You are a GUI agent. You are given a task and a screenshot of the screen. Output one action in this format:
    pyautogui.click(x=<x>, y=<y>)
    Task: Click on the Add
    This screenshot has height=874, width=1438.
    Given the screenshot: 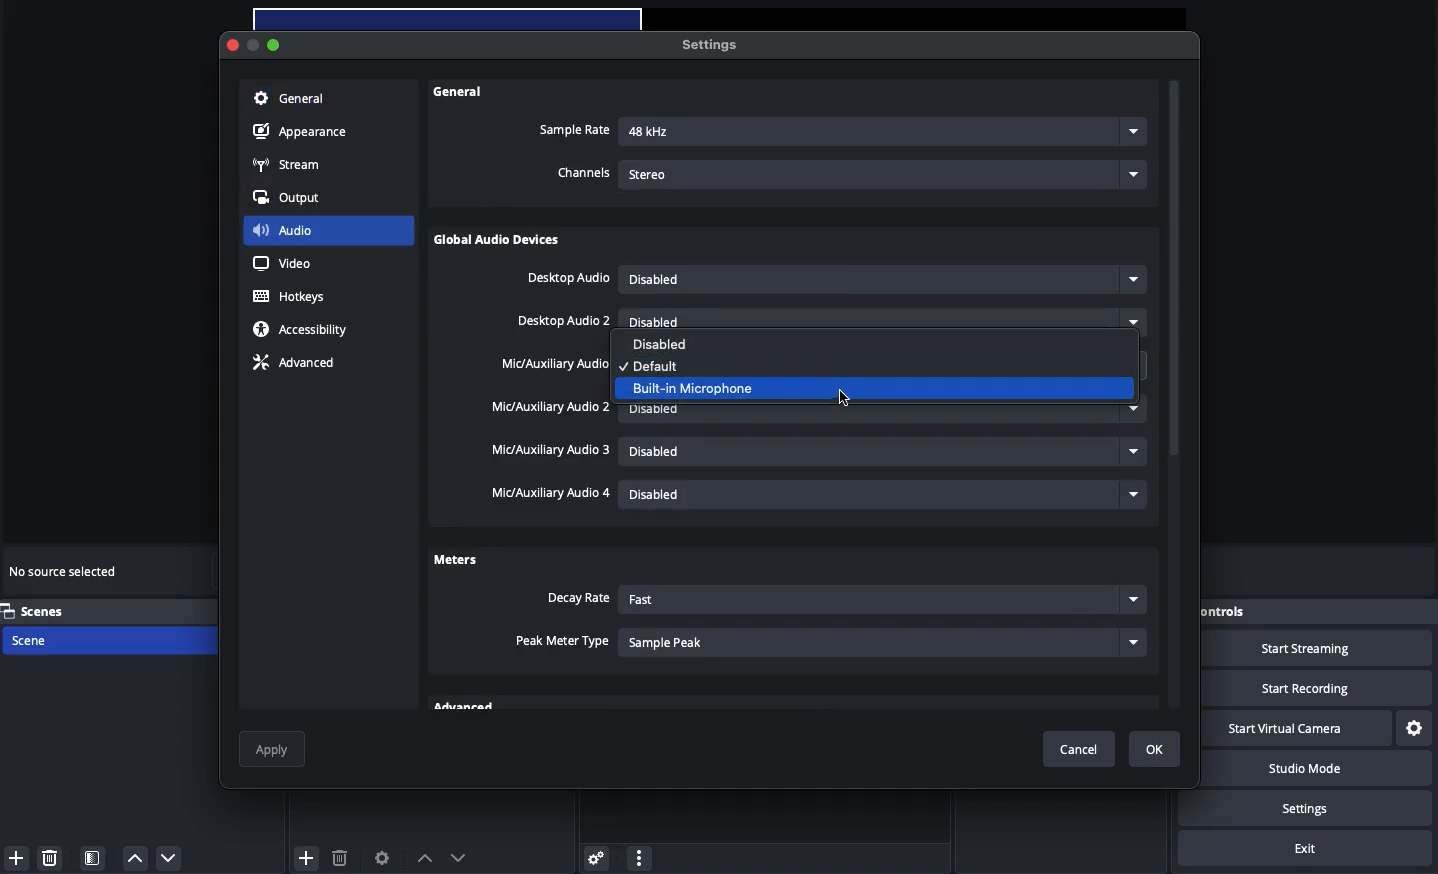 What is the action you would take?
    pyautogui.click(x=307, y=856)
    